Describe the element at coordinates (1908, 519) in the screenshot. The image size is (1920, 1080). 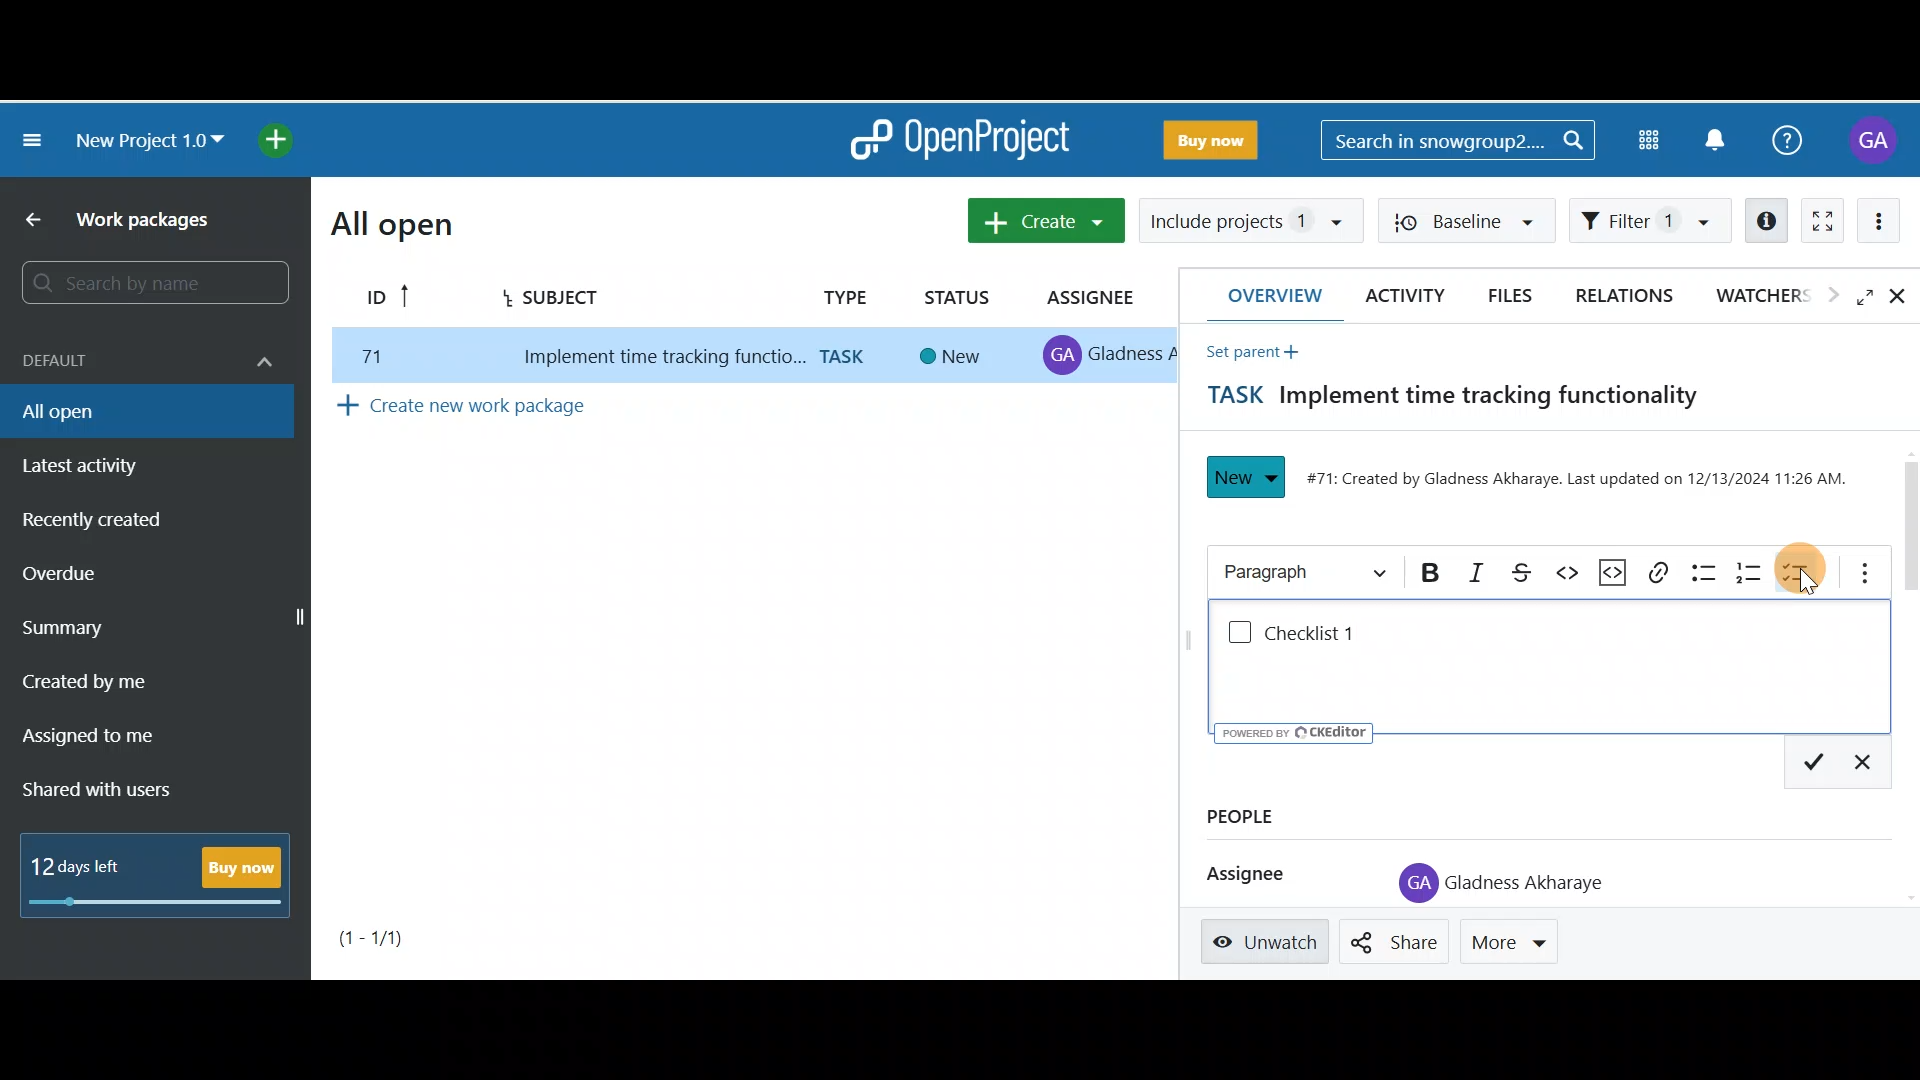
I see `Scroll bar` at that location.